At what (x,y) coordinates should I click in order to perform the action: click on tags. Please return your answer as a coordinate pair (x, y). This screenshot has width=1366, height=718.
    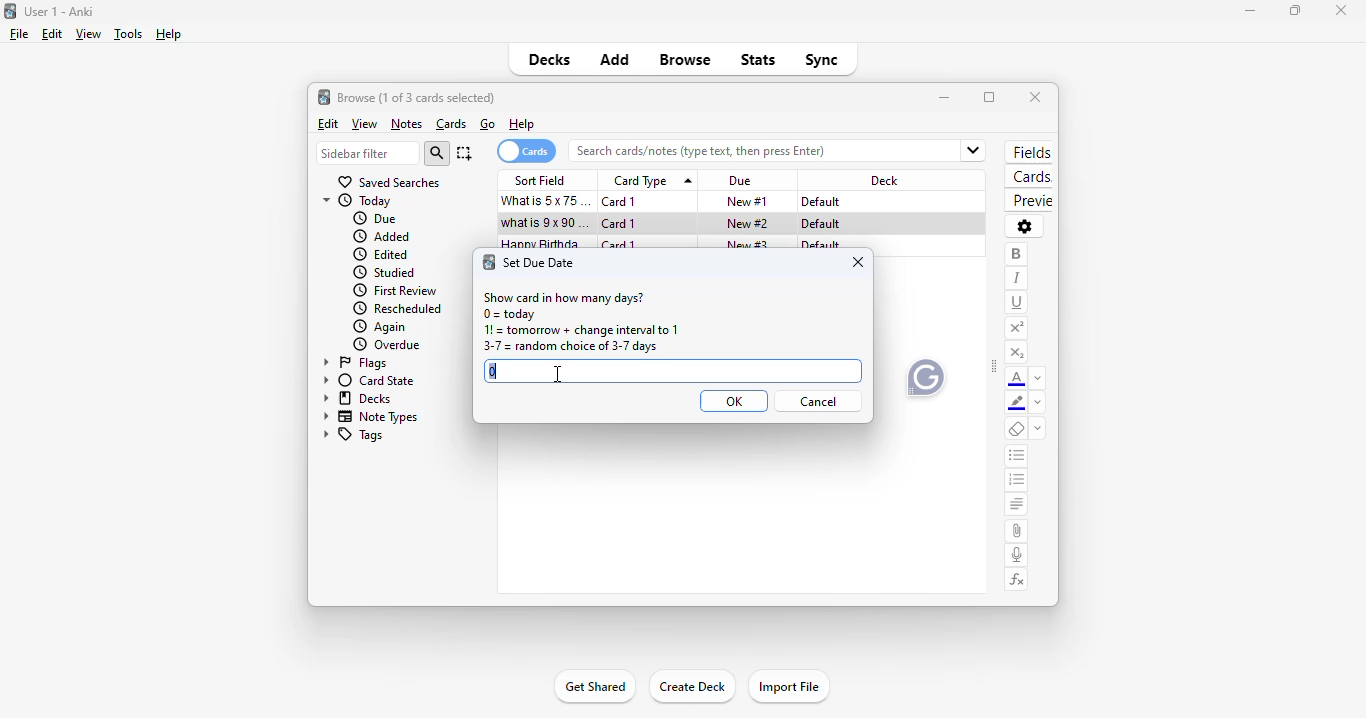
    Looking at the image, I should click on (352, 435).